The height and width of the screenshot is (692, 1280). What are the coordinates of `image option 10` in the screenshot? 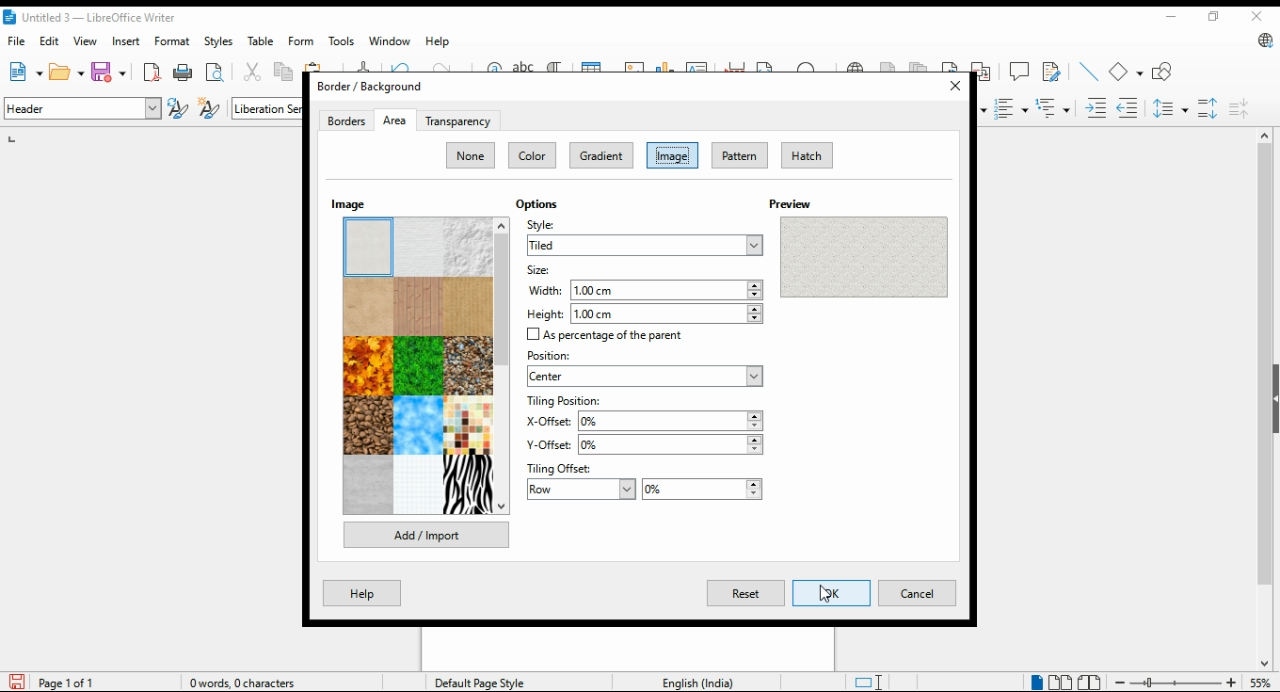 It's located at (368, 426).